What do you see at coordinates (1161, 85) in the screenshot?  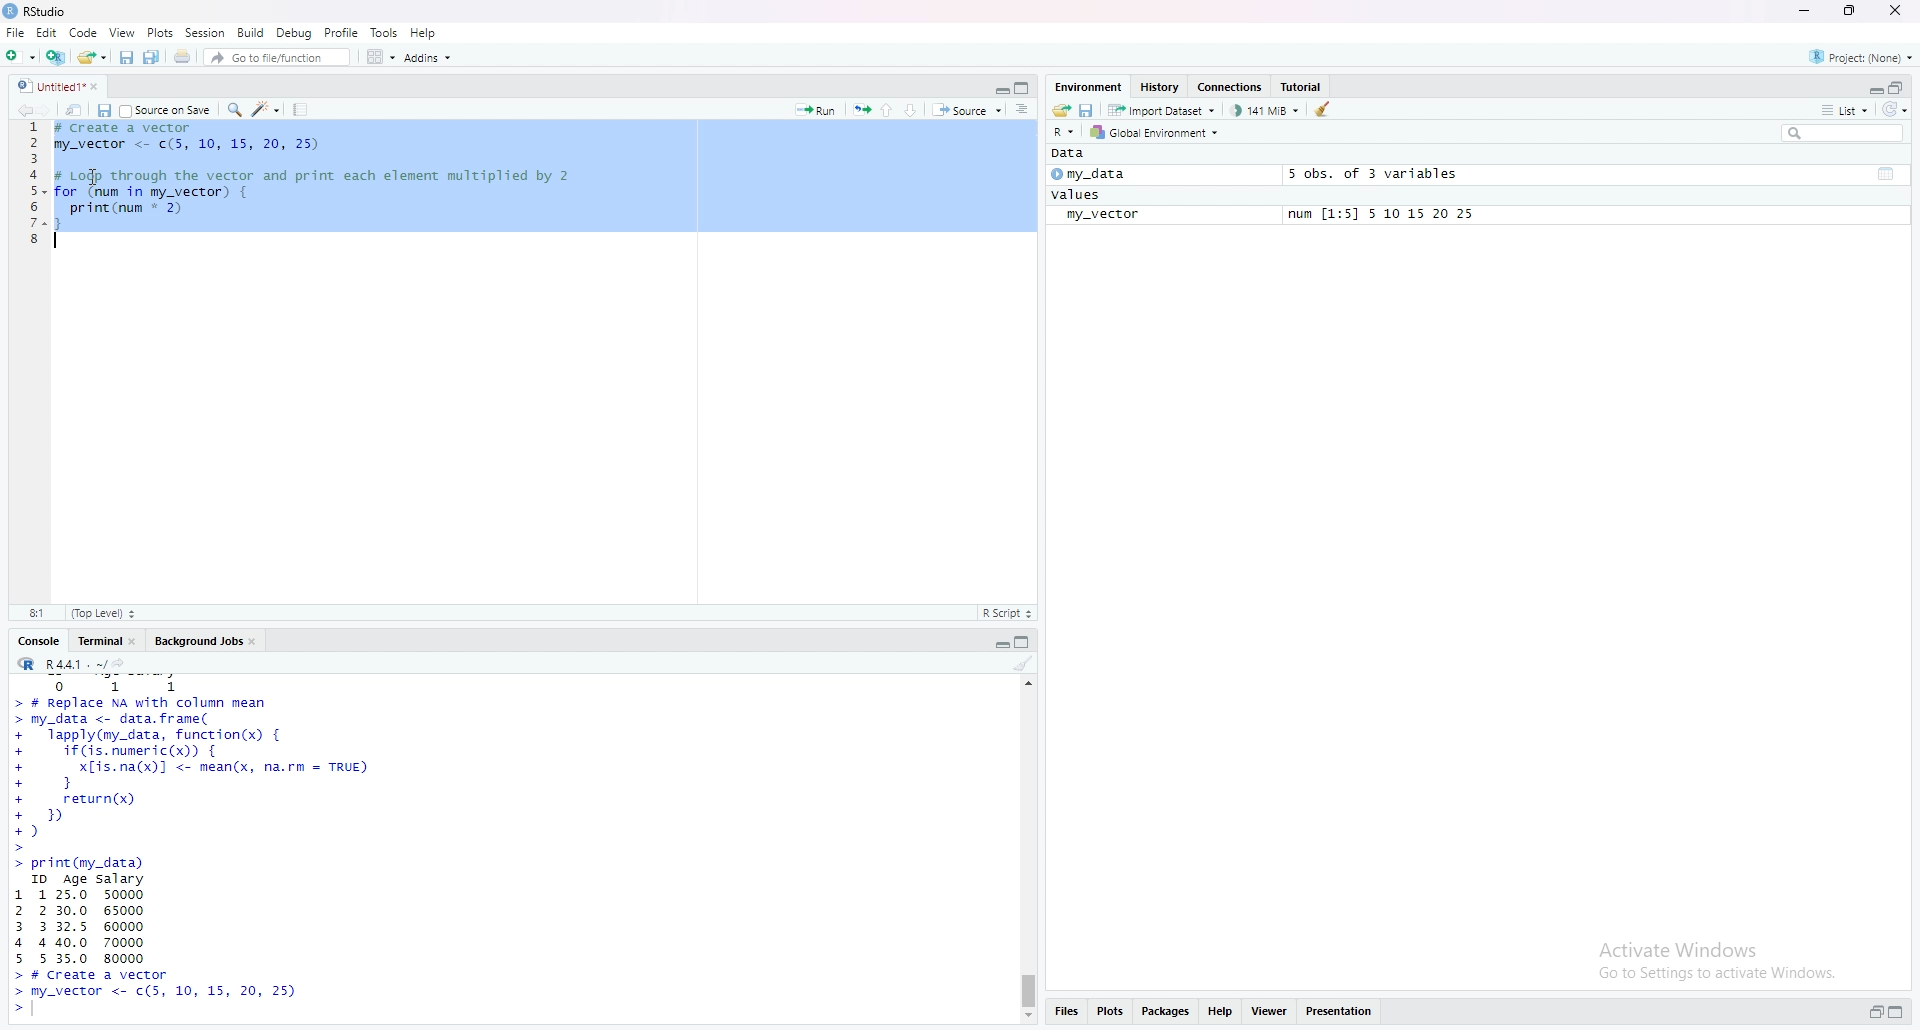 I see `History` at bounding box center [1161, 85].